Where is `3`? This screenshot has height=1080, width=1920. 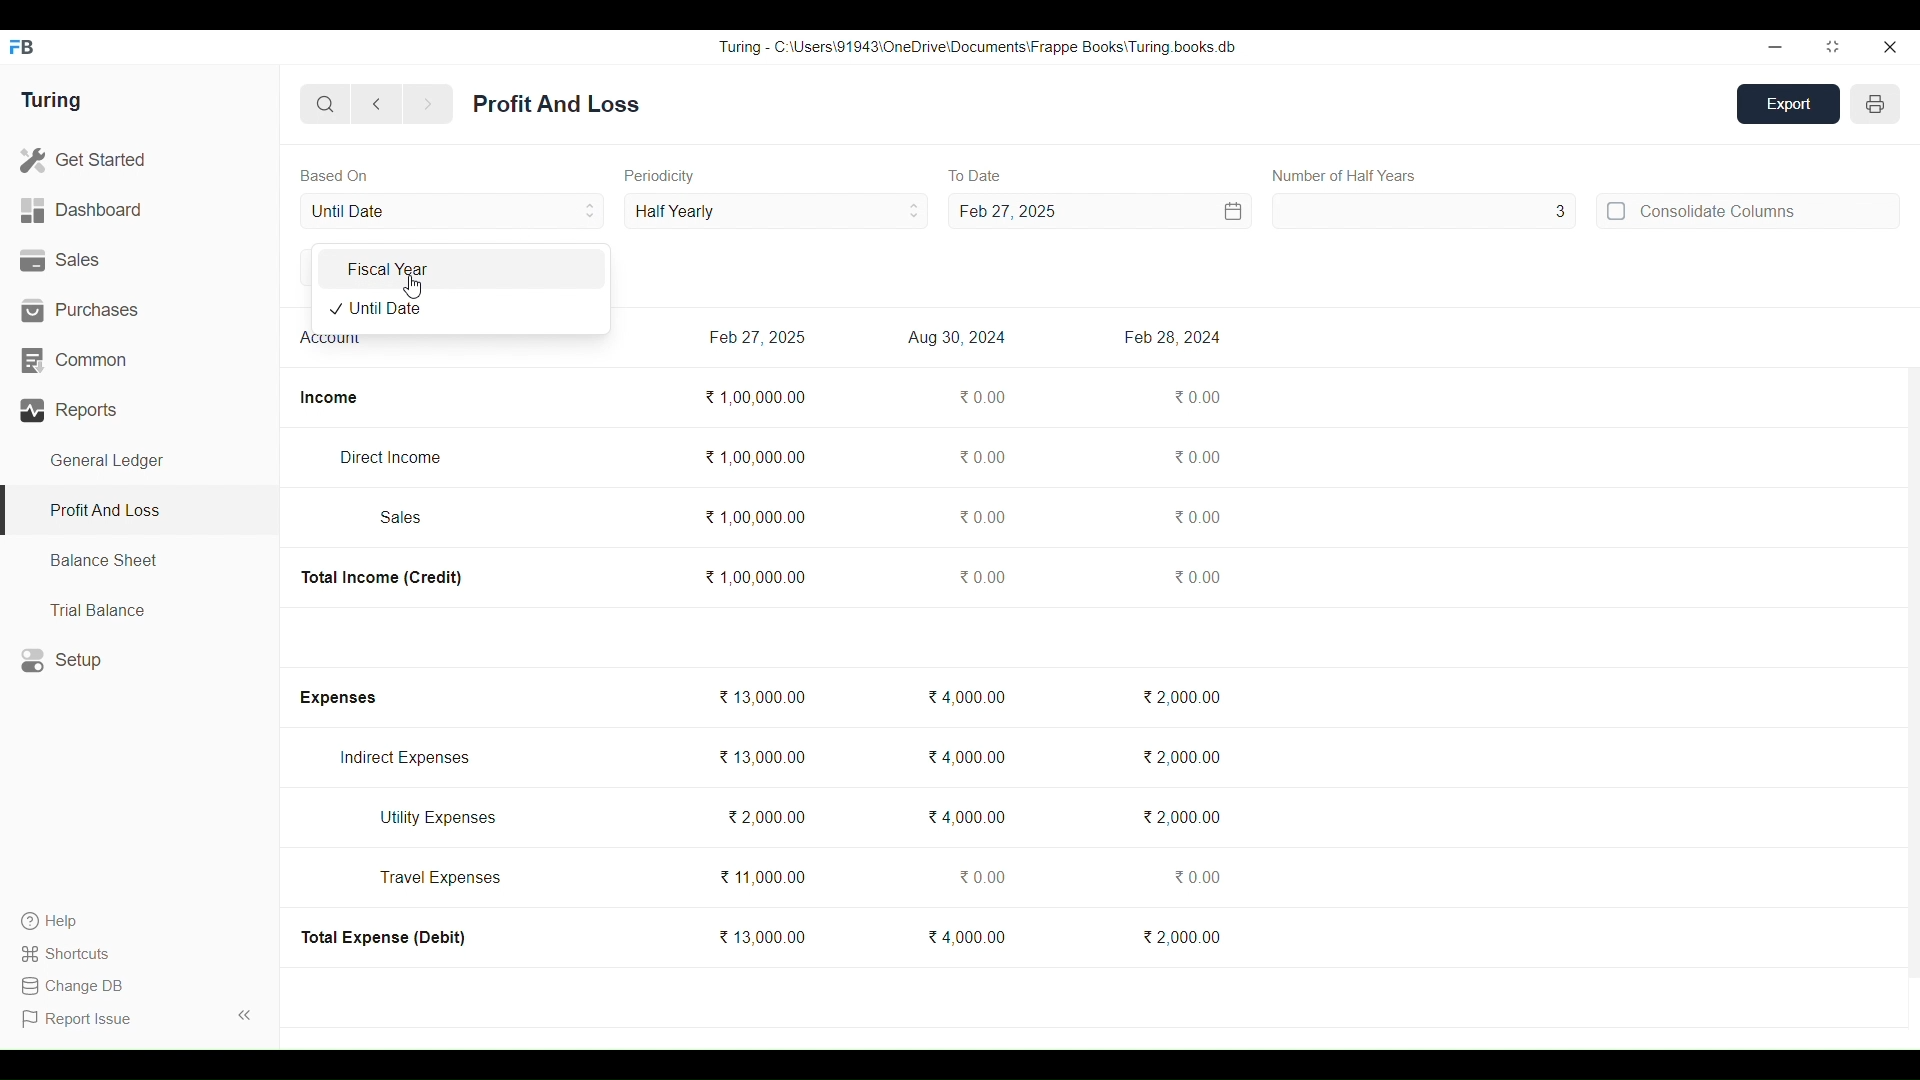
3 is located at coordinates (1425, 211).